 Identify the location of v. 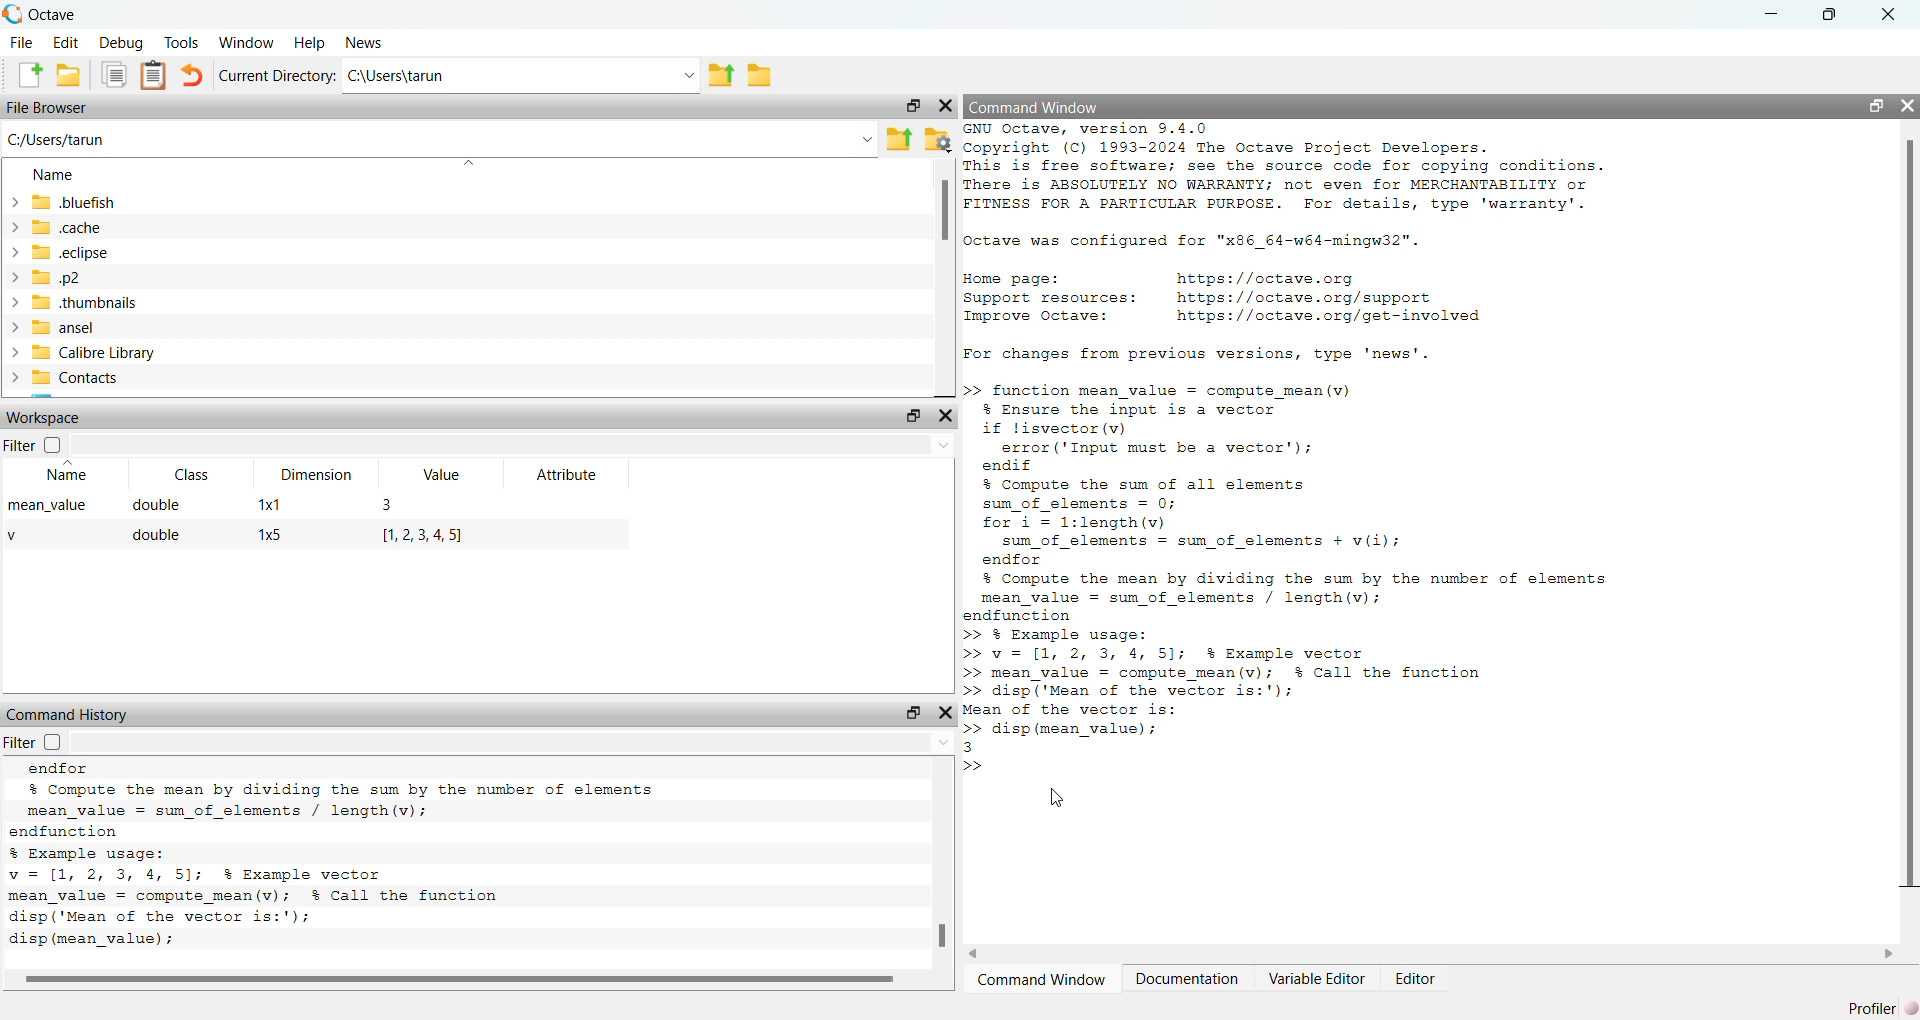
(15, 536).